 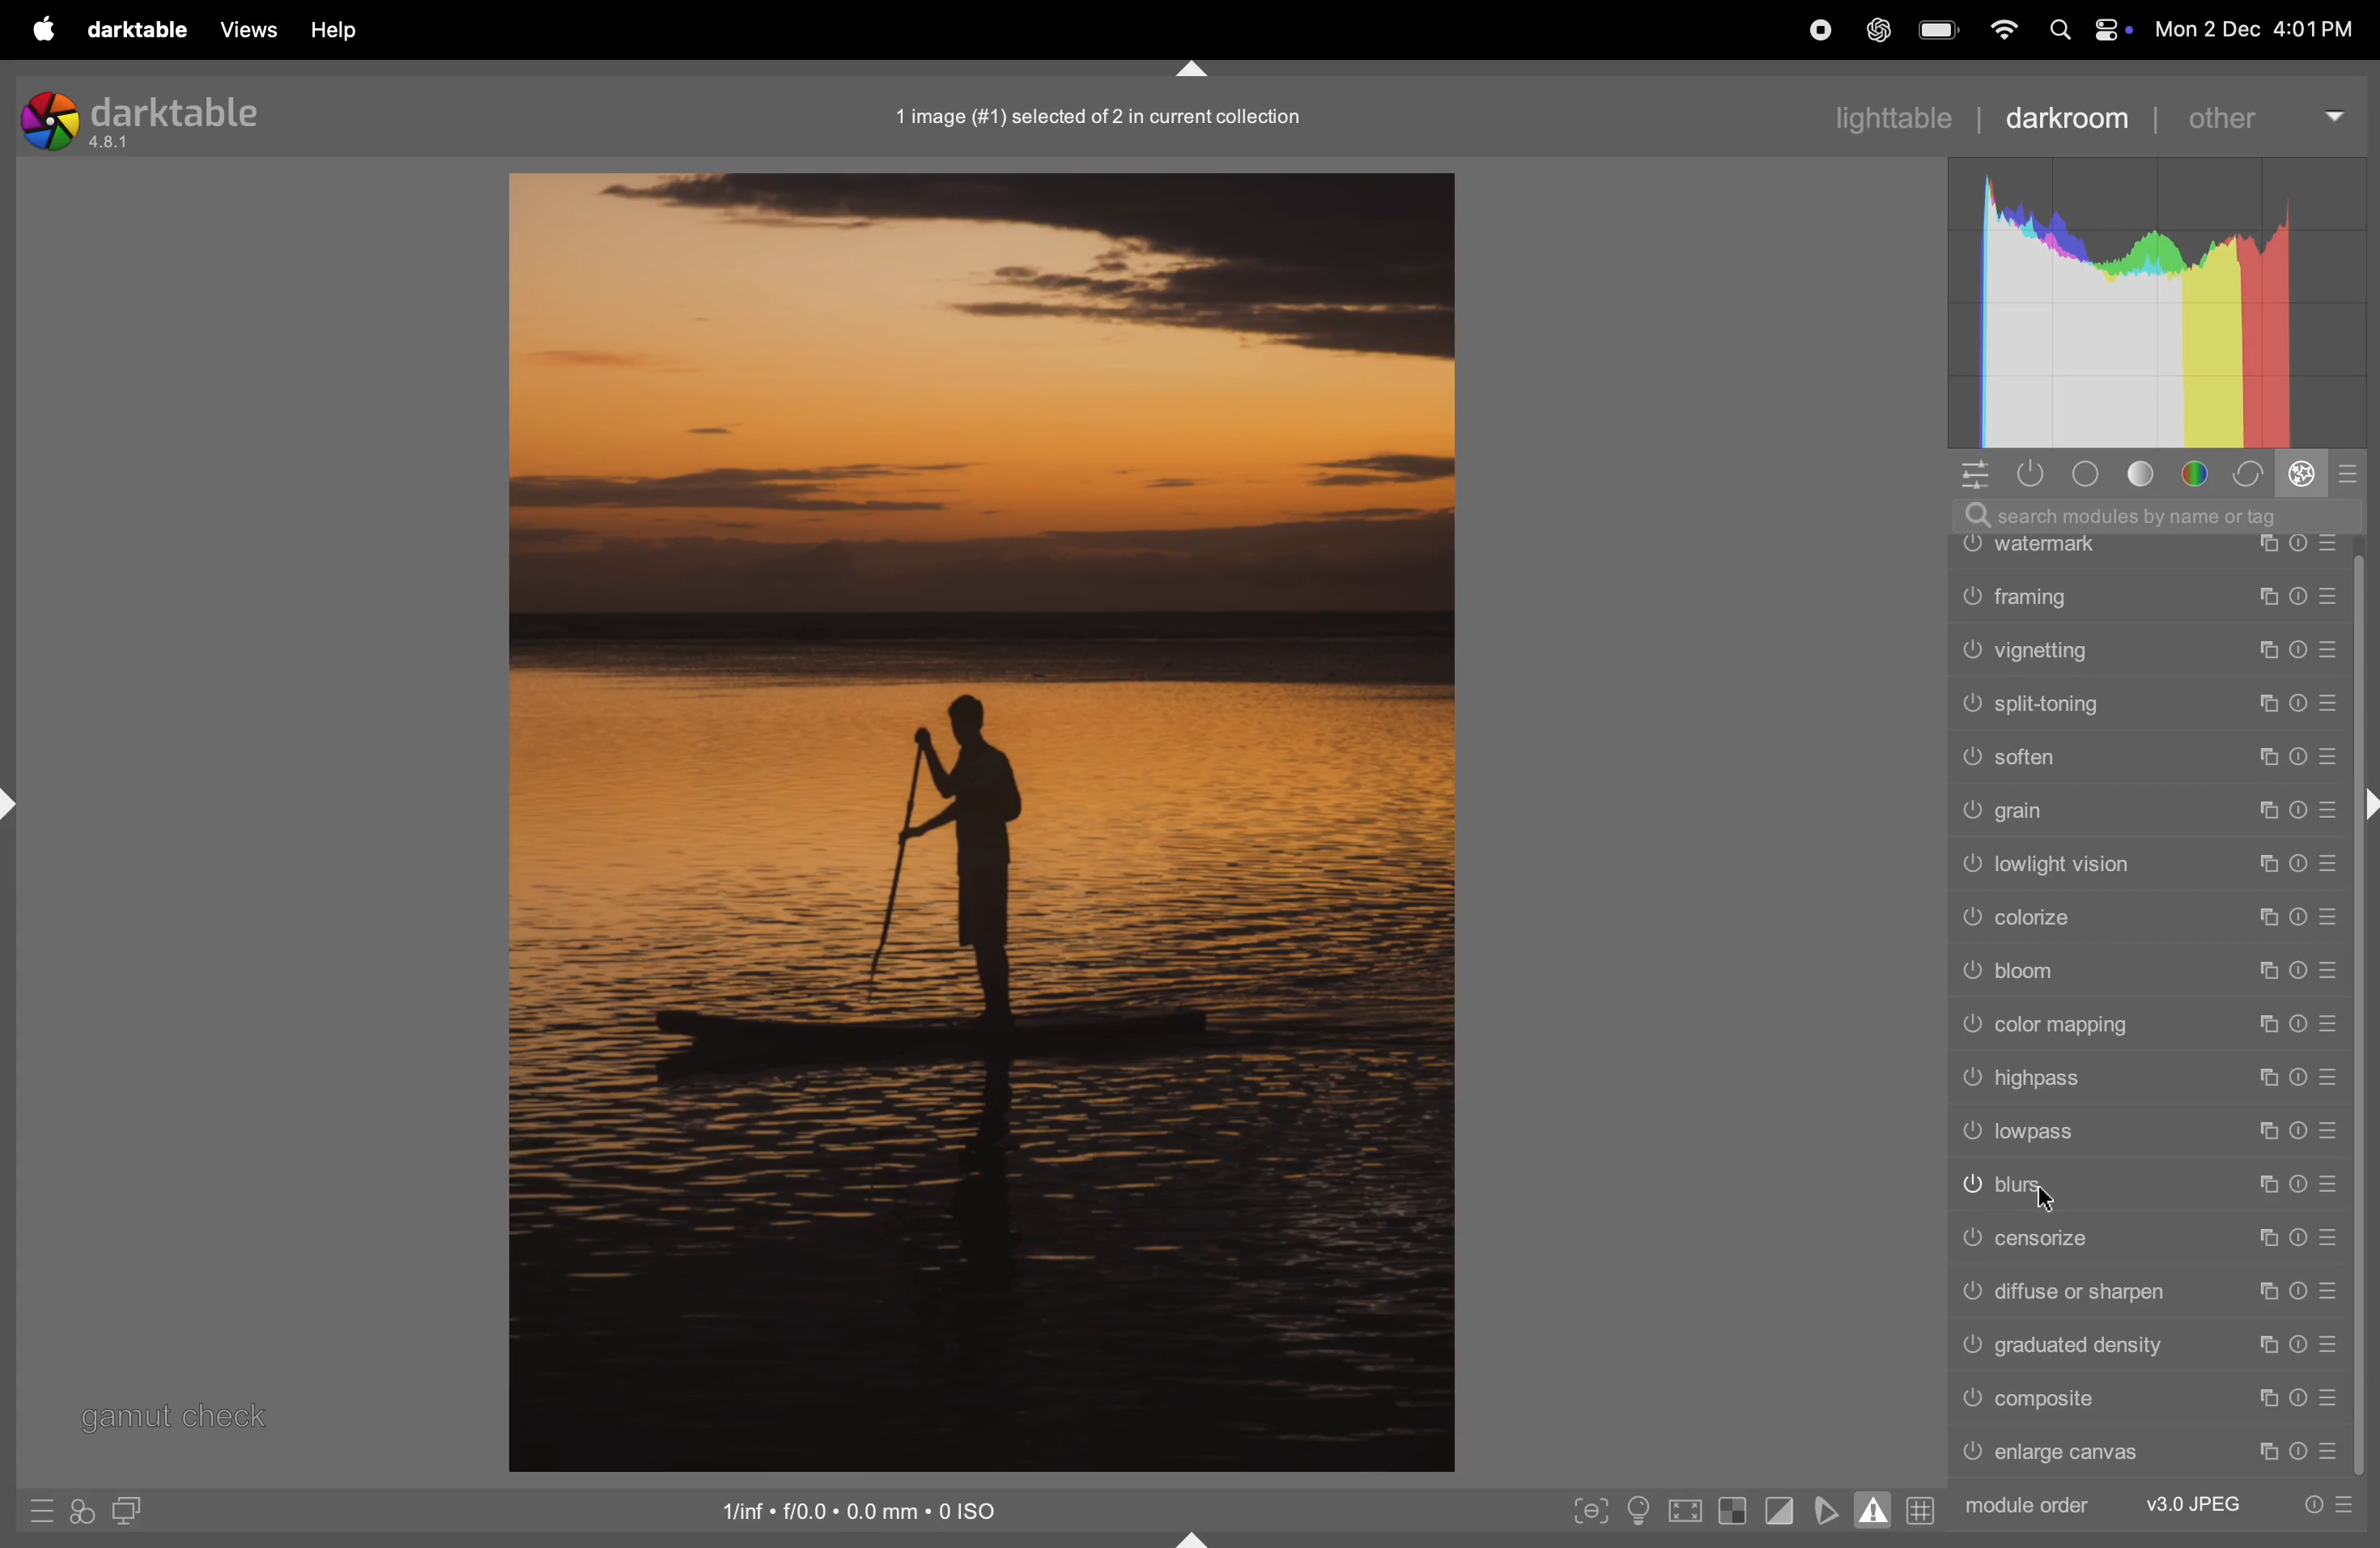 What do you see at coordinates (2163, 513) in the screenshot?
I see `search bar` at bounding box center [2163, 513].